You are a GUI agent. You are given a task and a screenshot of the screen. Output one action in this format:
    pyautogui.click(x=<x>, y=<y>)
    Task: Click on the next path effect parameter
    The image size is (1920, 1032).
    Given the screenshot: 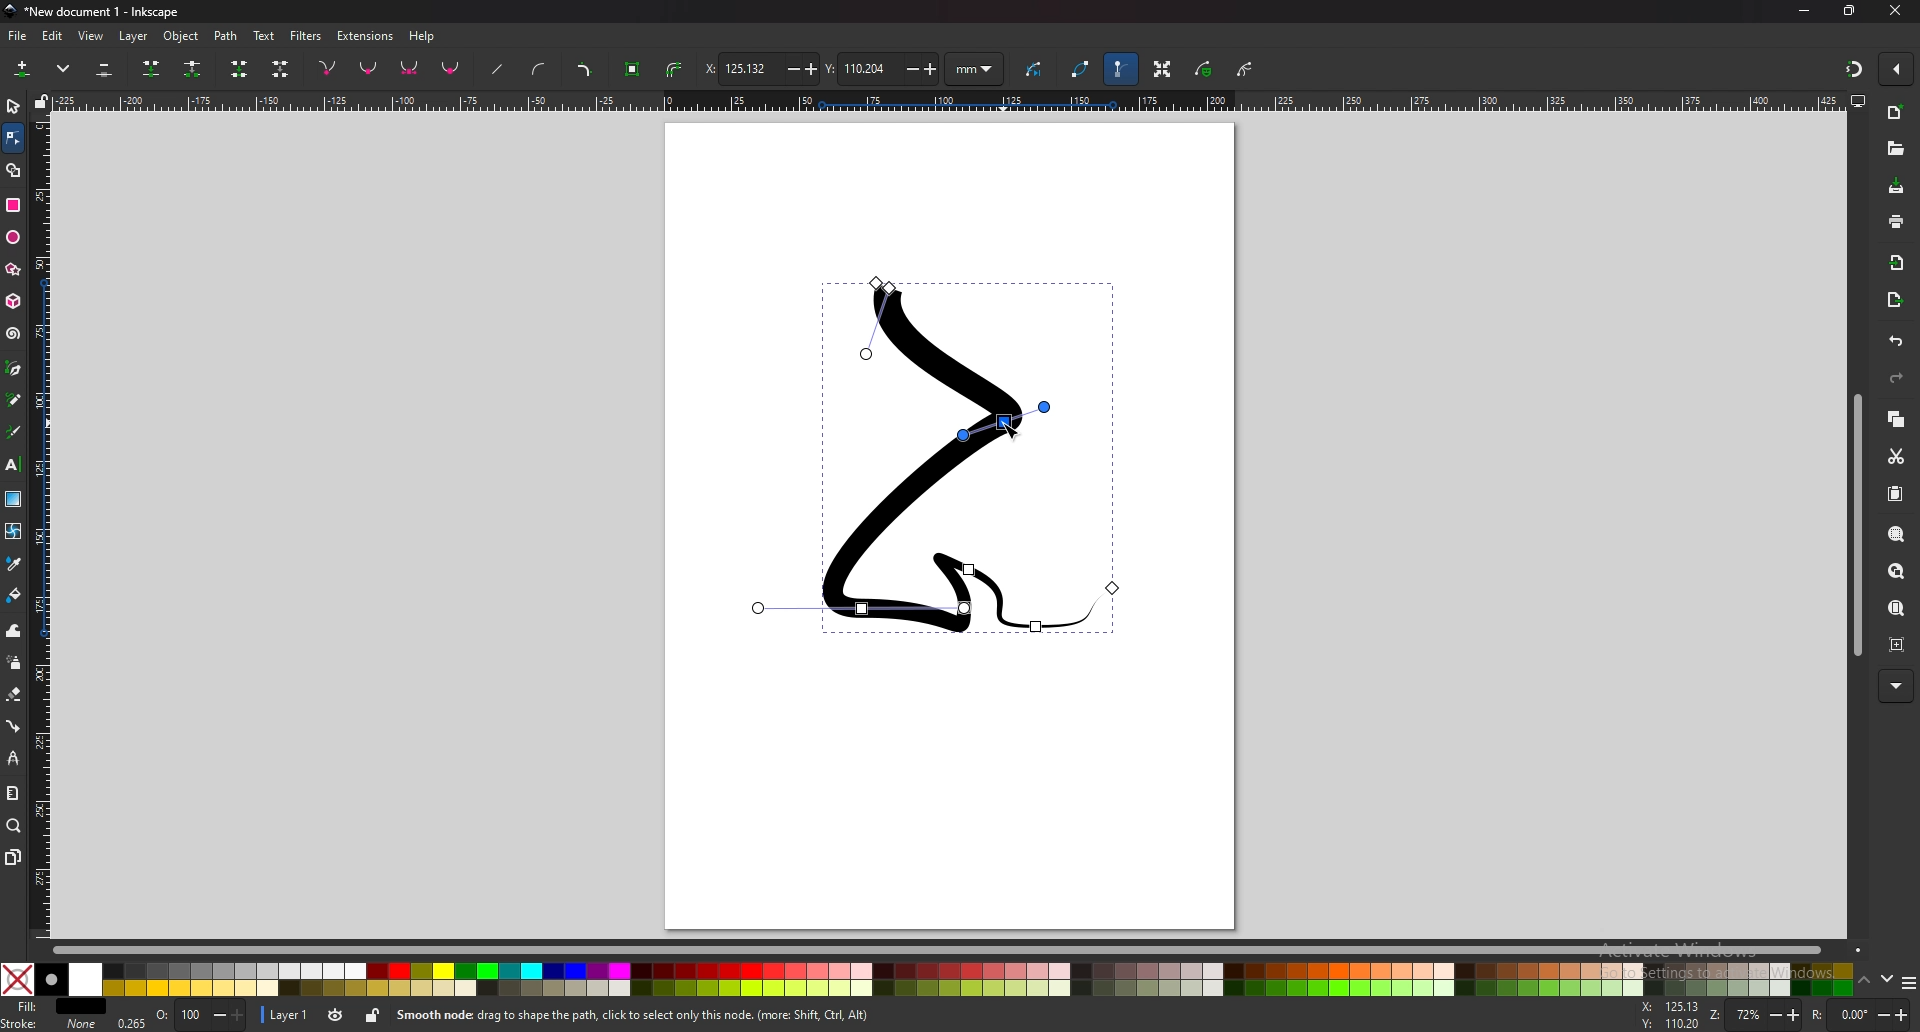 What is the action you would take?
    pyautogui.click(x=1037, y=70)
    